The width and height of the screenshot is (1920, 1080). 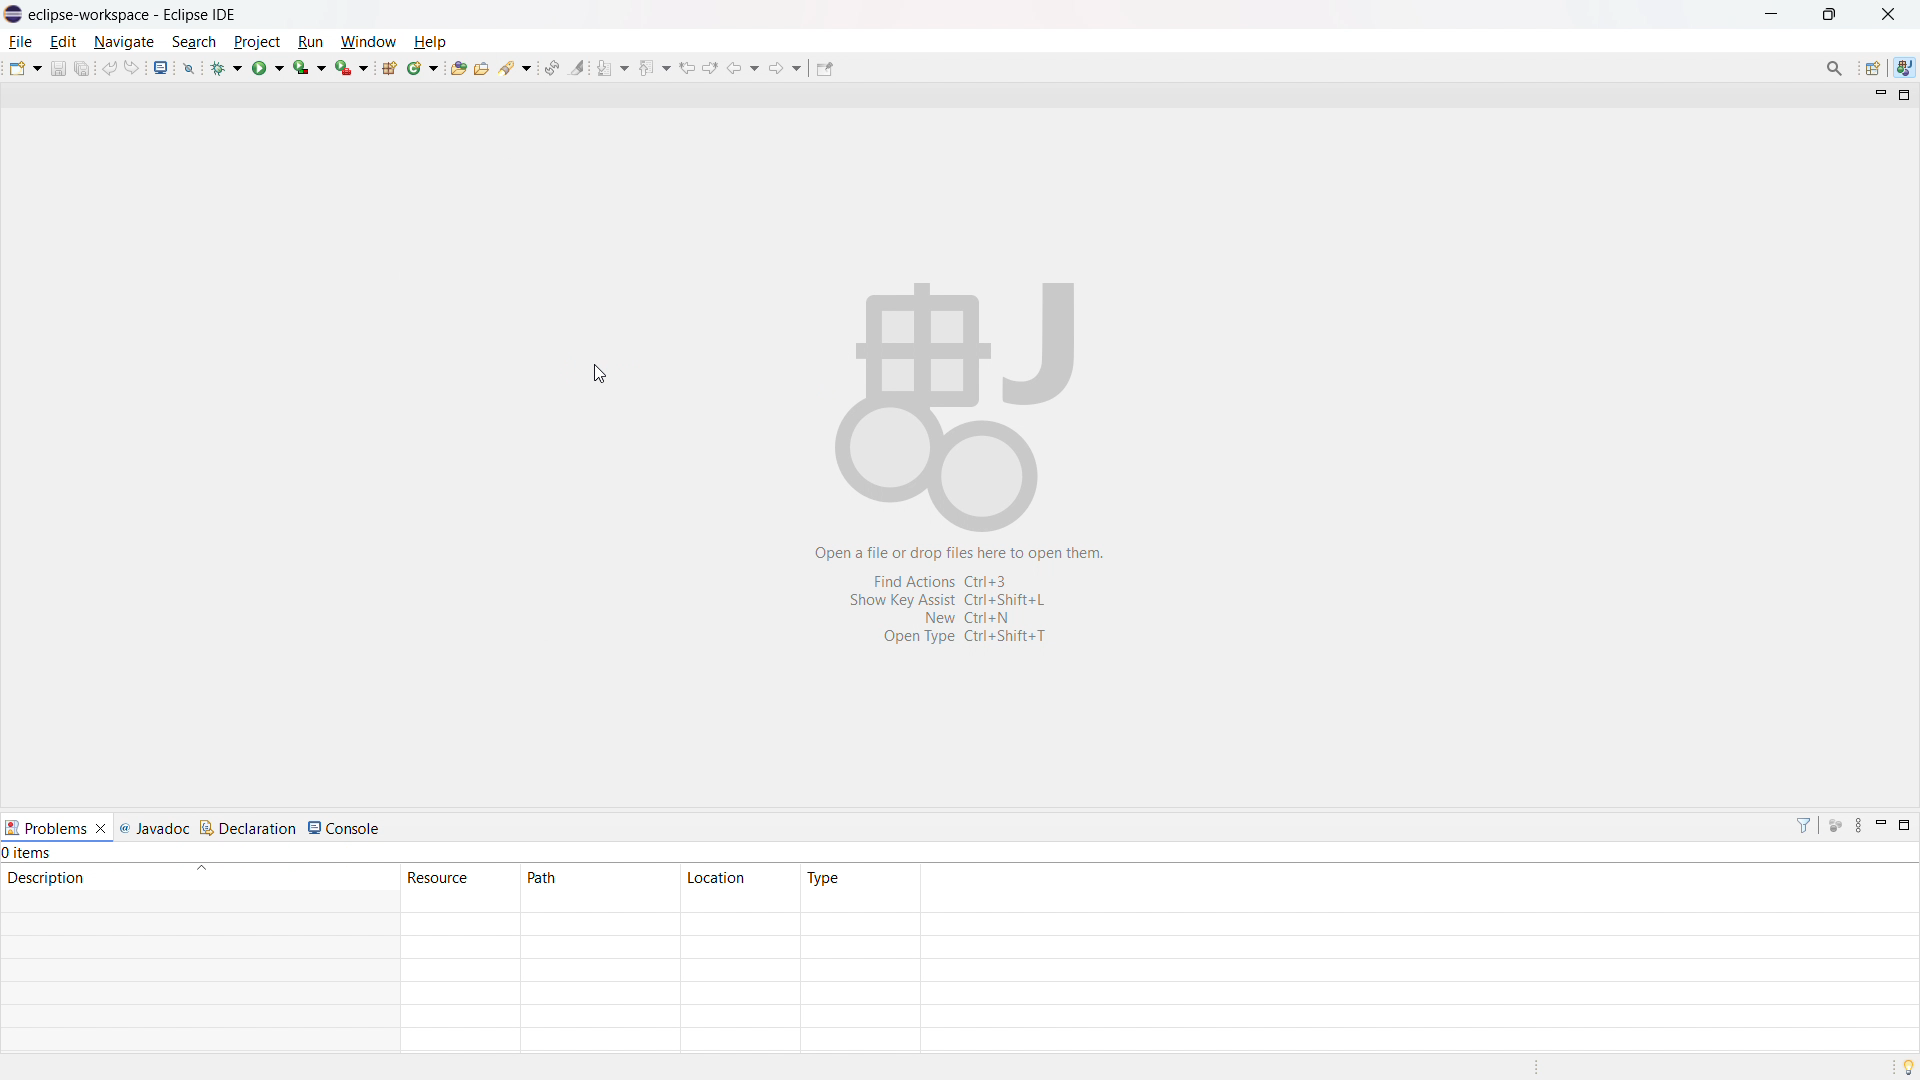 I want to click on toggle ant mark occurances, so click(x=579, y=66).